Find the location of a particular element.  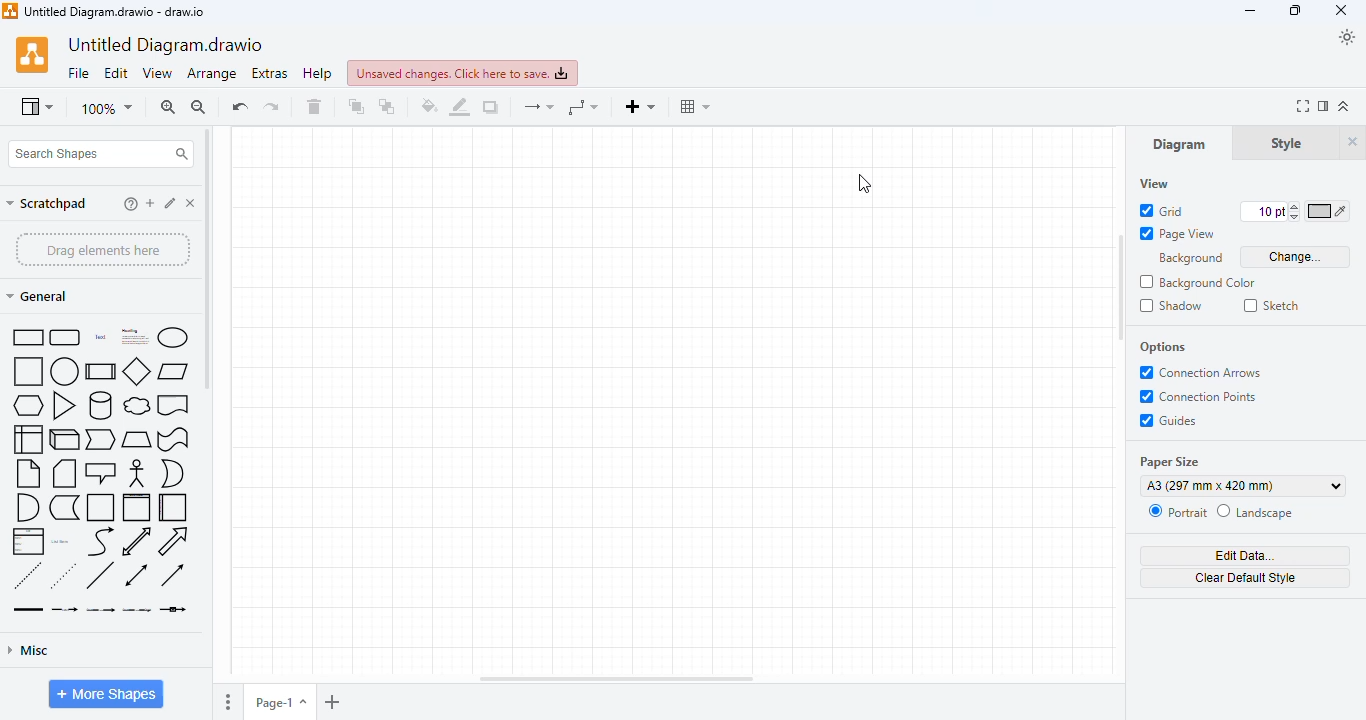

unsaved changes. click here to save is located at coordinates (463, 73).